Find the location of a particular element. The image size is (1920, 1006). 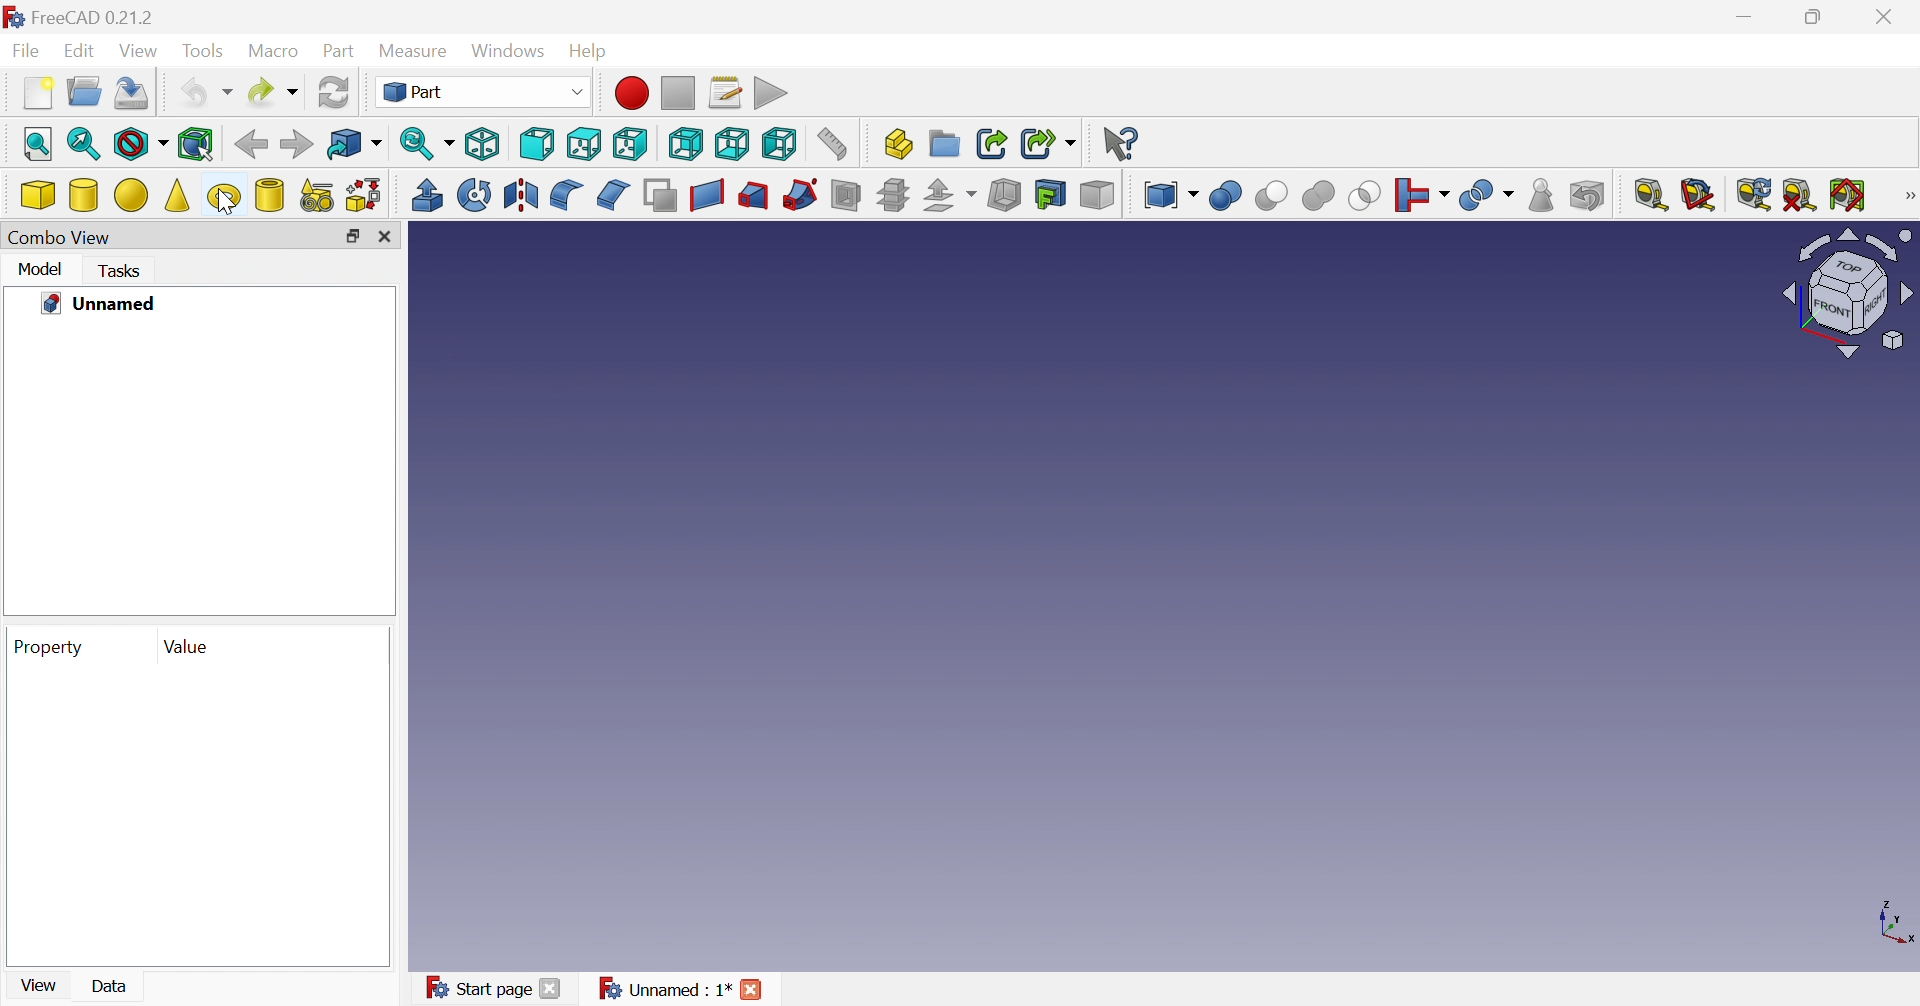

Refresh is located at coordinates (339, 91).